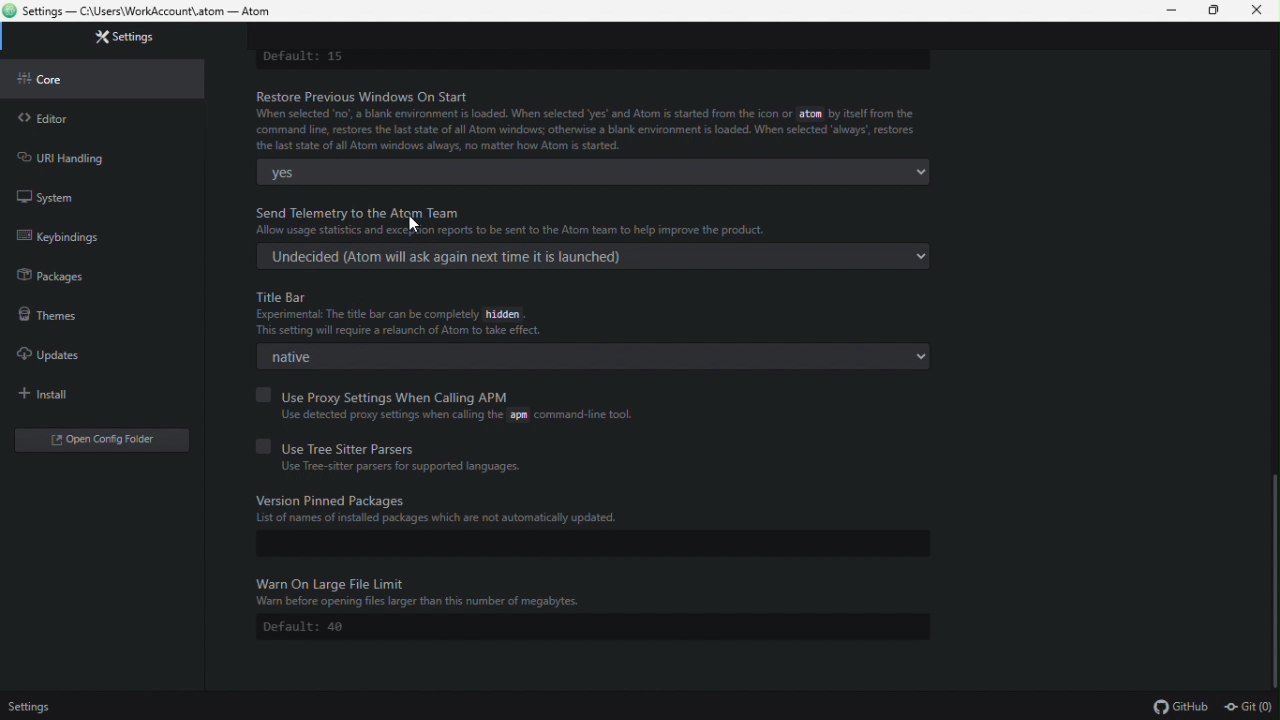  What do you see at coordinates (590, 508) in the screenshot?
I see `Version Pinned Packages List of names of installed packages which are not automatically updated. ` at bounding box center [590, 508].